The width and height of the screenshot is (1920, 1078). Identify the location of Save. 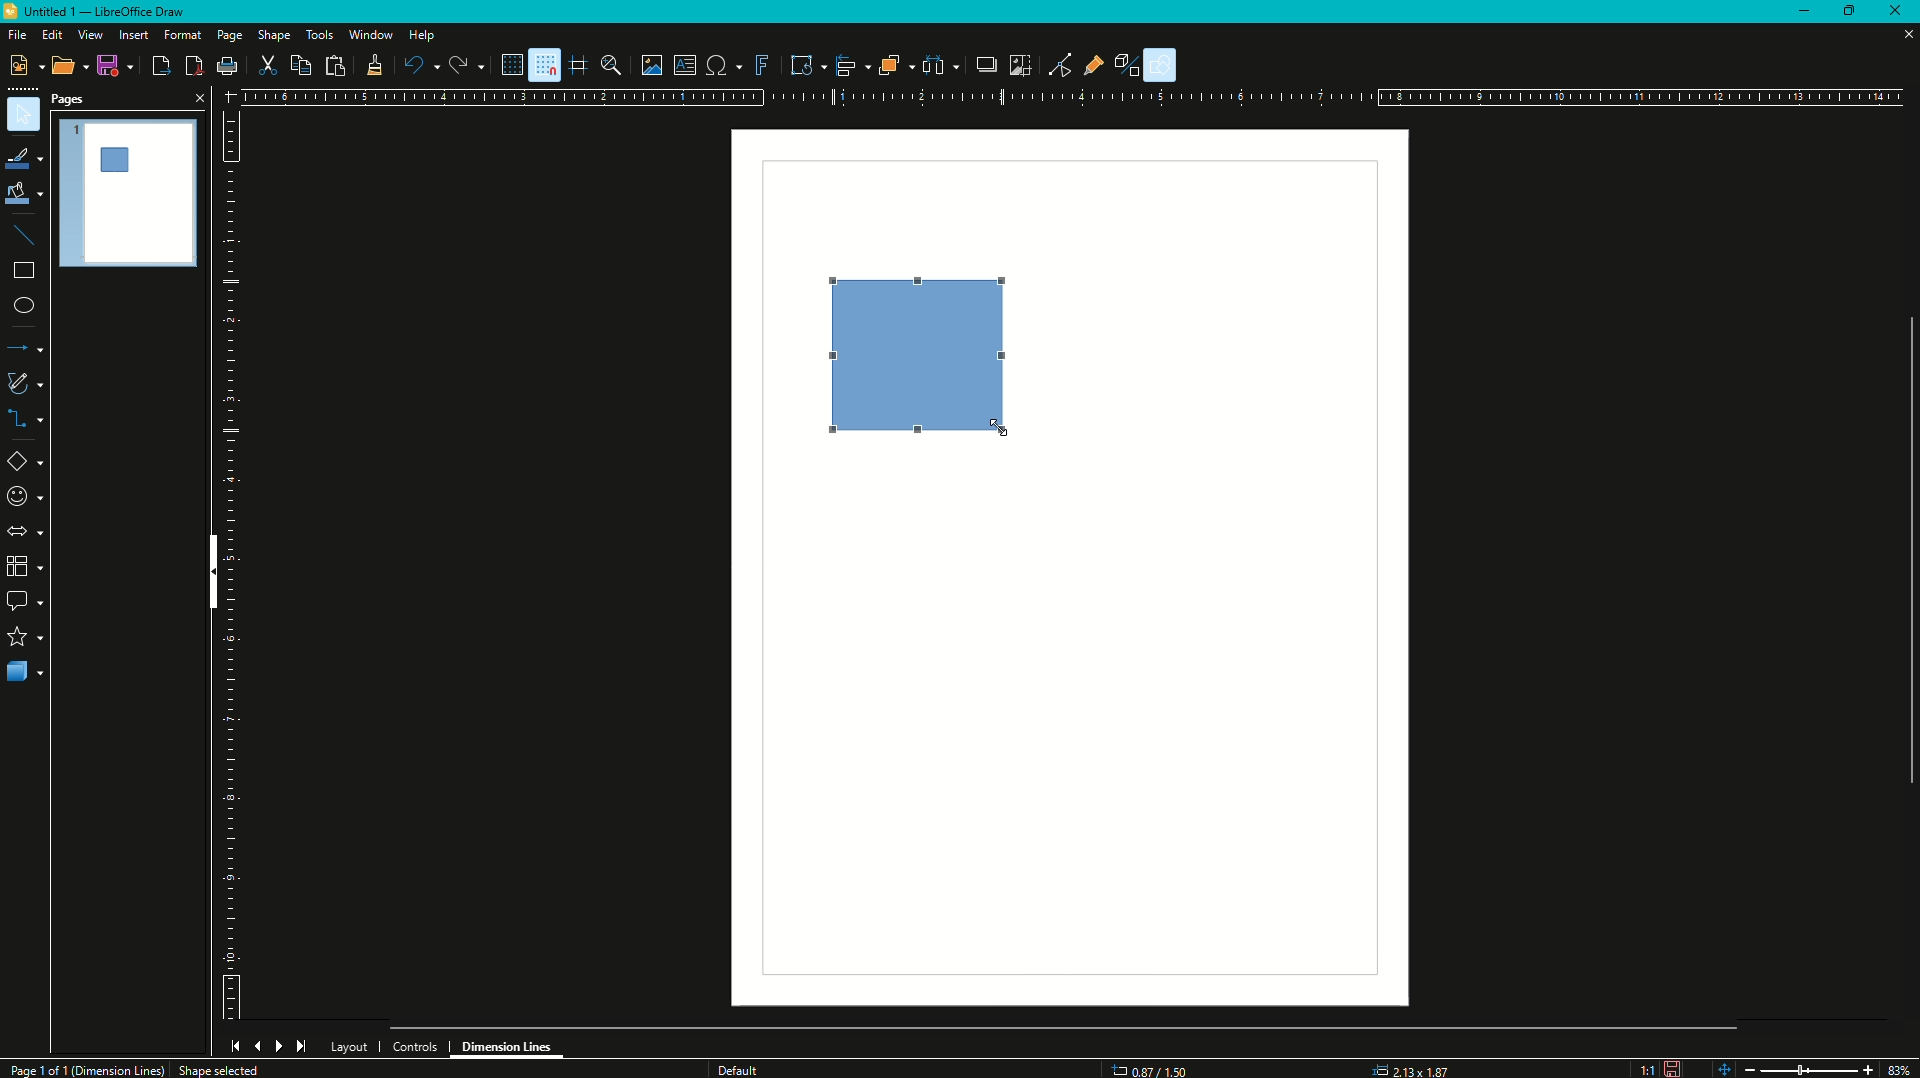
(112, 67).